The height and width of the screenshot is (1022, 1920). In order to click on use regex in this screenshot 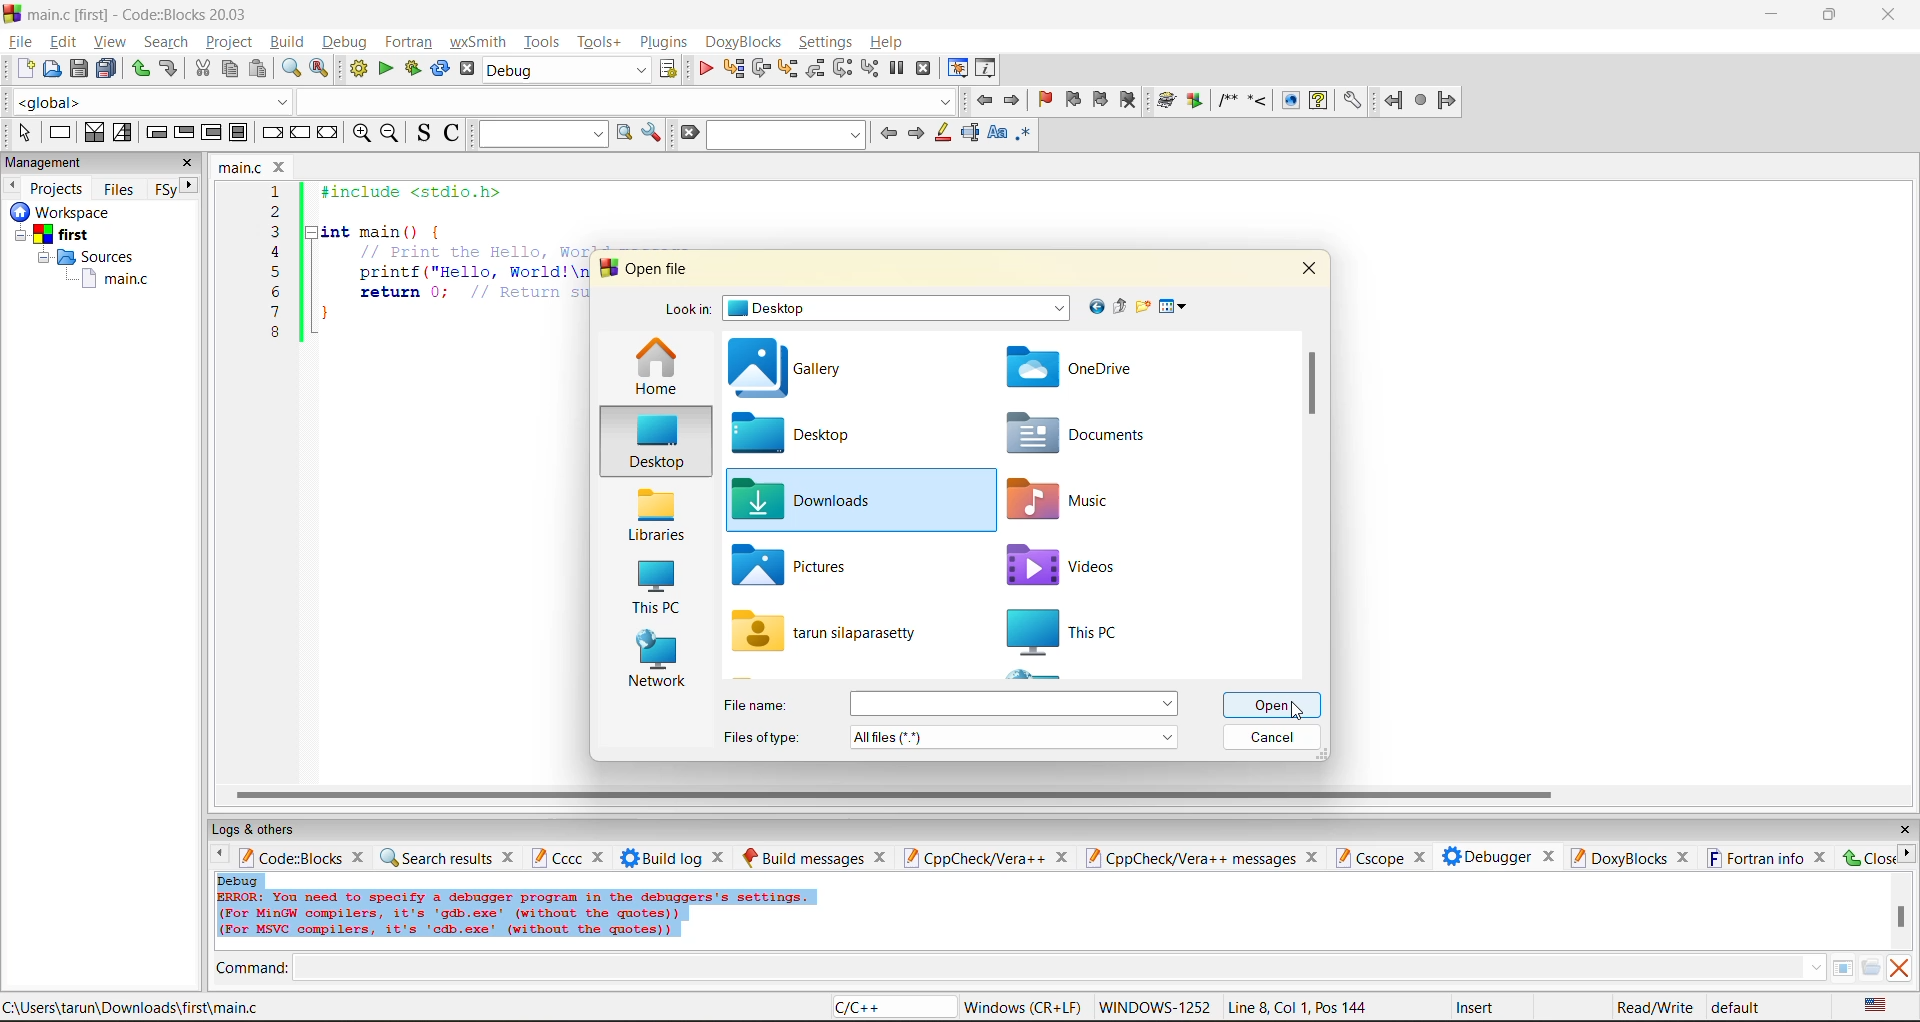, I will do `click(1023, 137)`.